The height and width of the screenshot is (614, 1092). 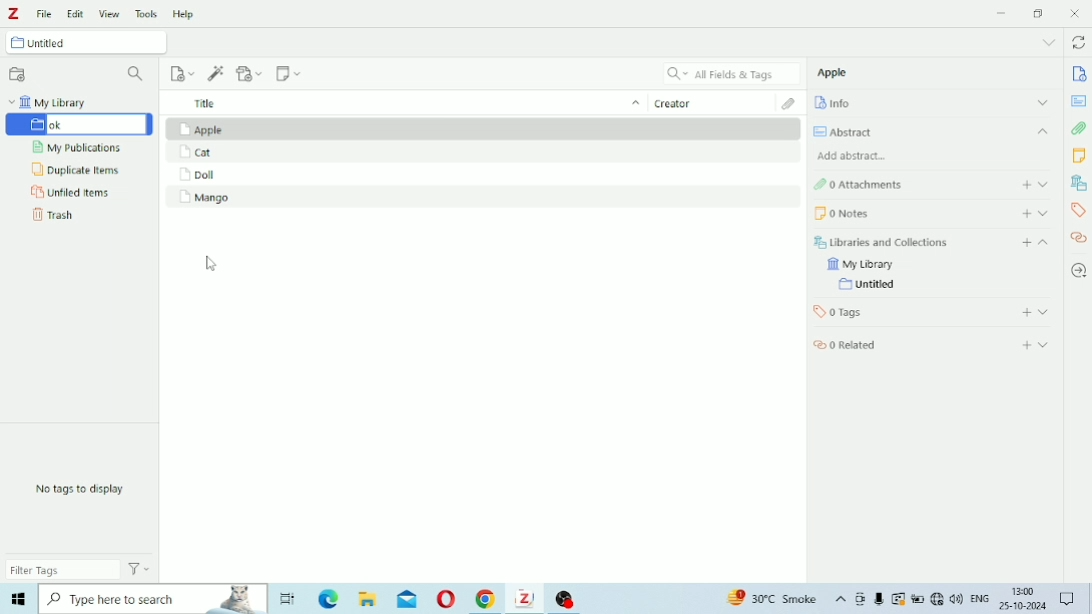 I want to click on Add, so click(x=1027, y=312).